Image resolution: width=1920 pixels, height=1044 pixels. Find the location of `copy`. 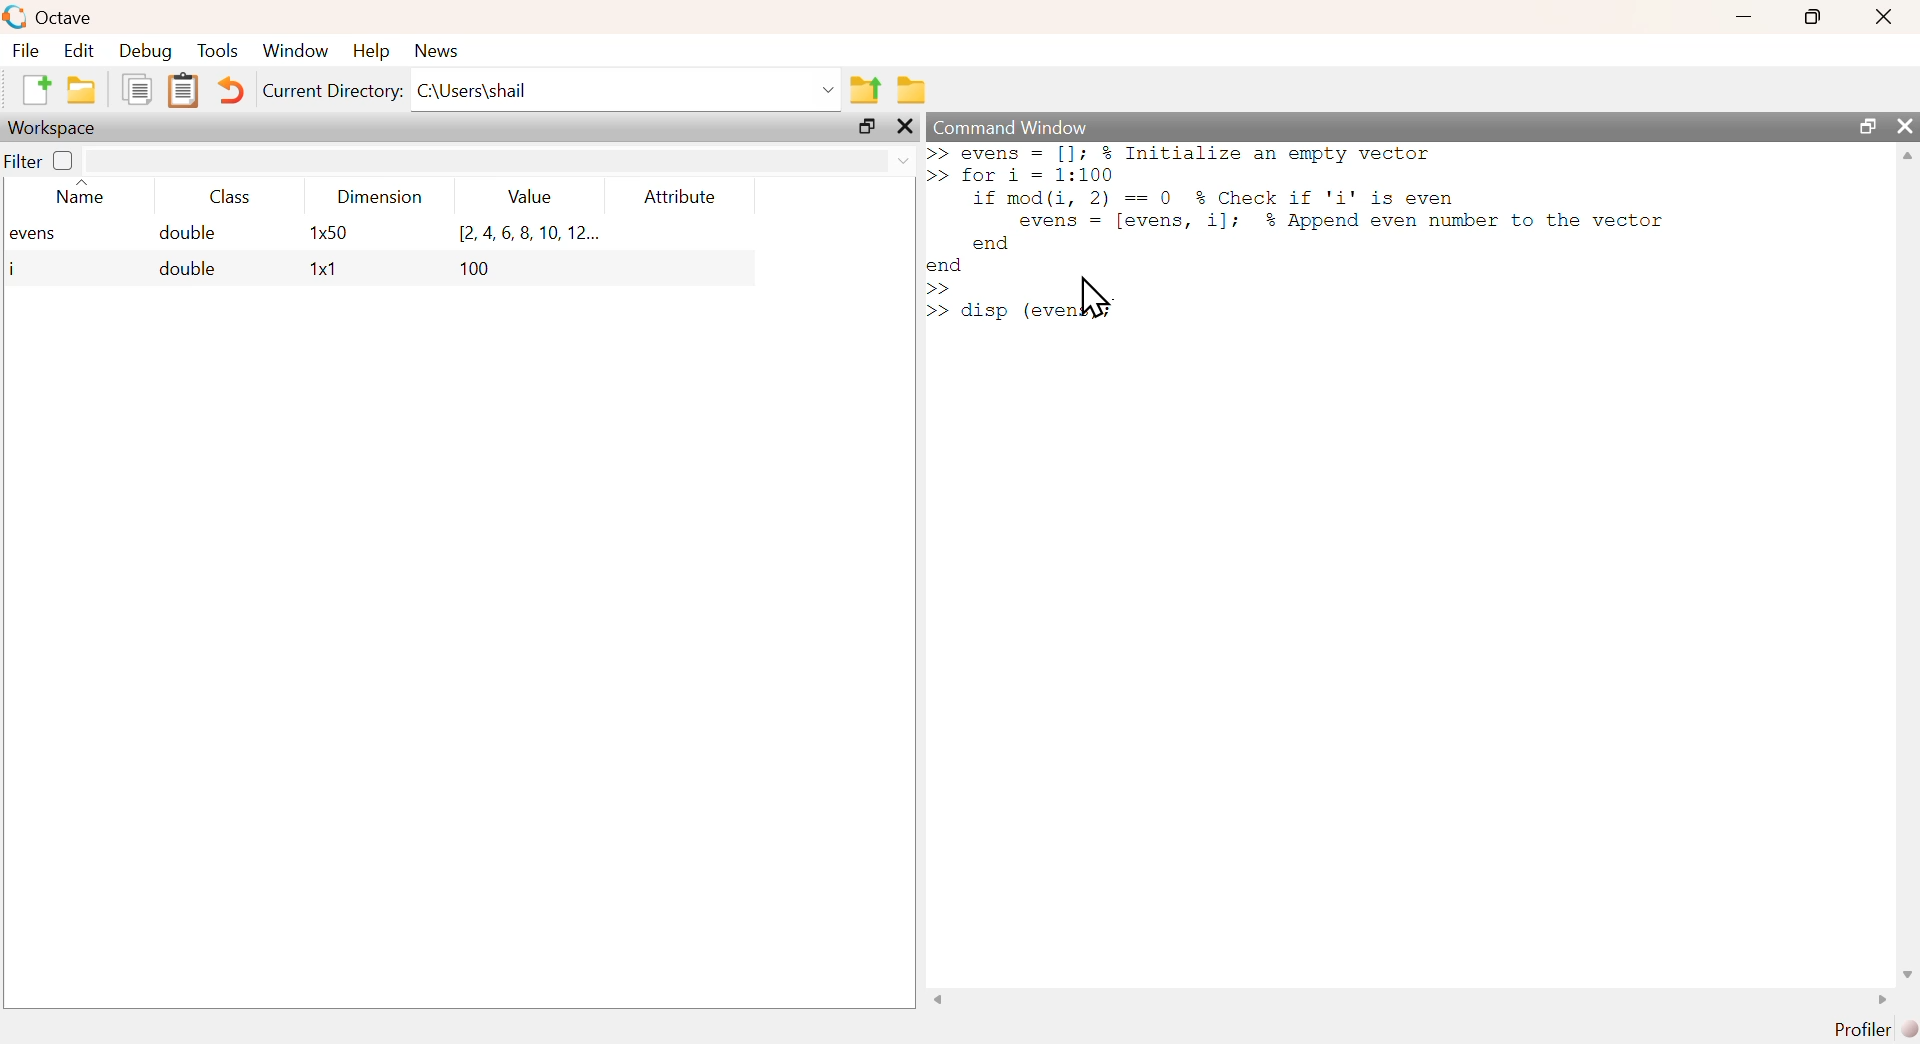

copy is located at coordinates (135, 93).